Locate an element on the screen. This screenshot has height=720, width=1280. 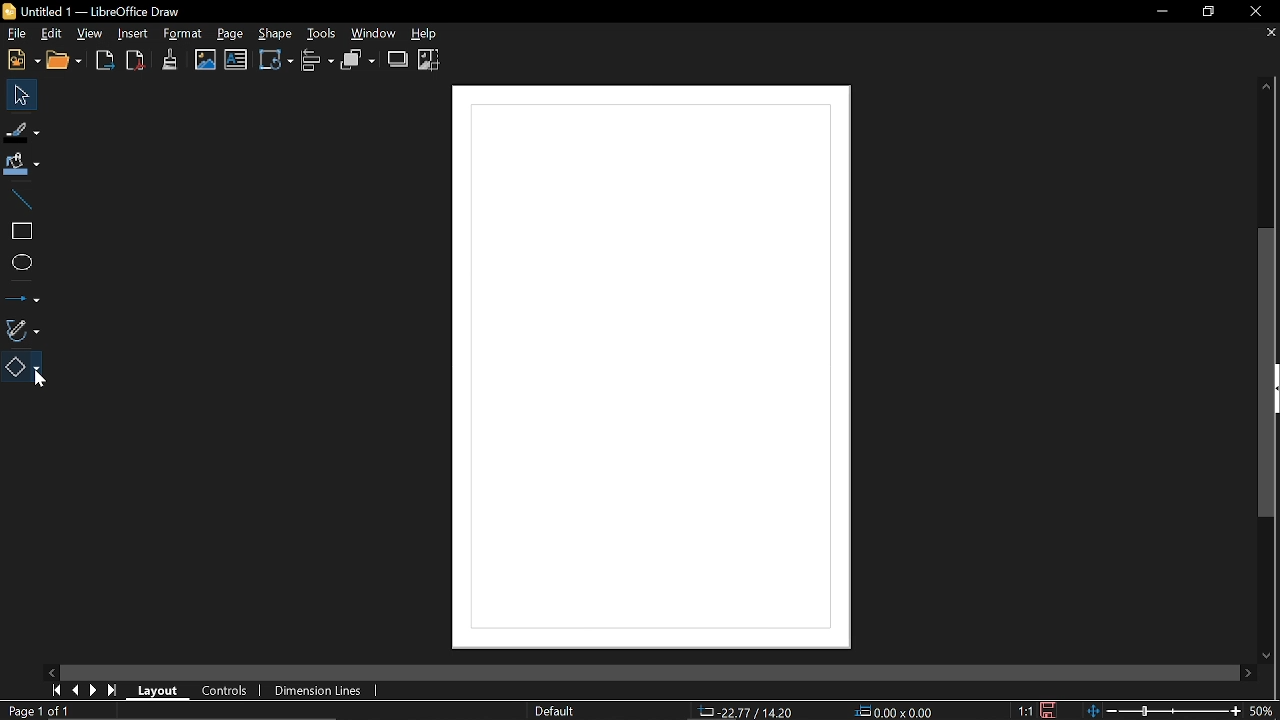
Basic shapes is located at coordinates (24, 367).